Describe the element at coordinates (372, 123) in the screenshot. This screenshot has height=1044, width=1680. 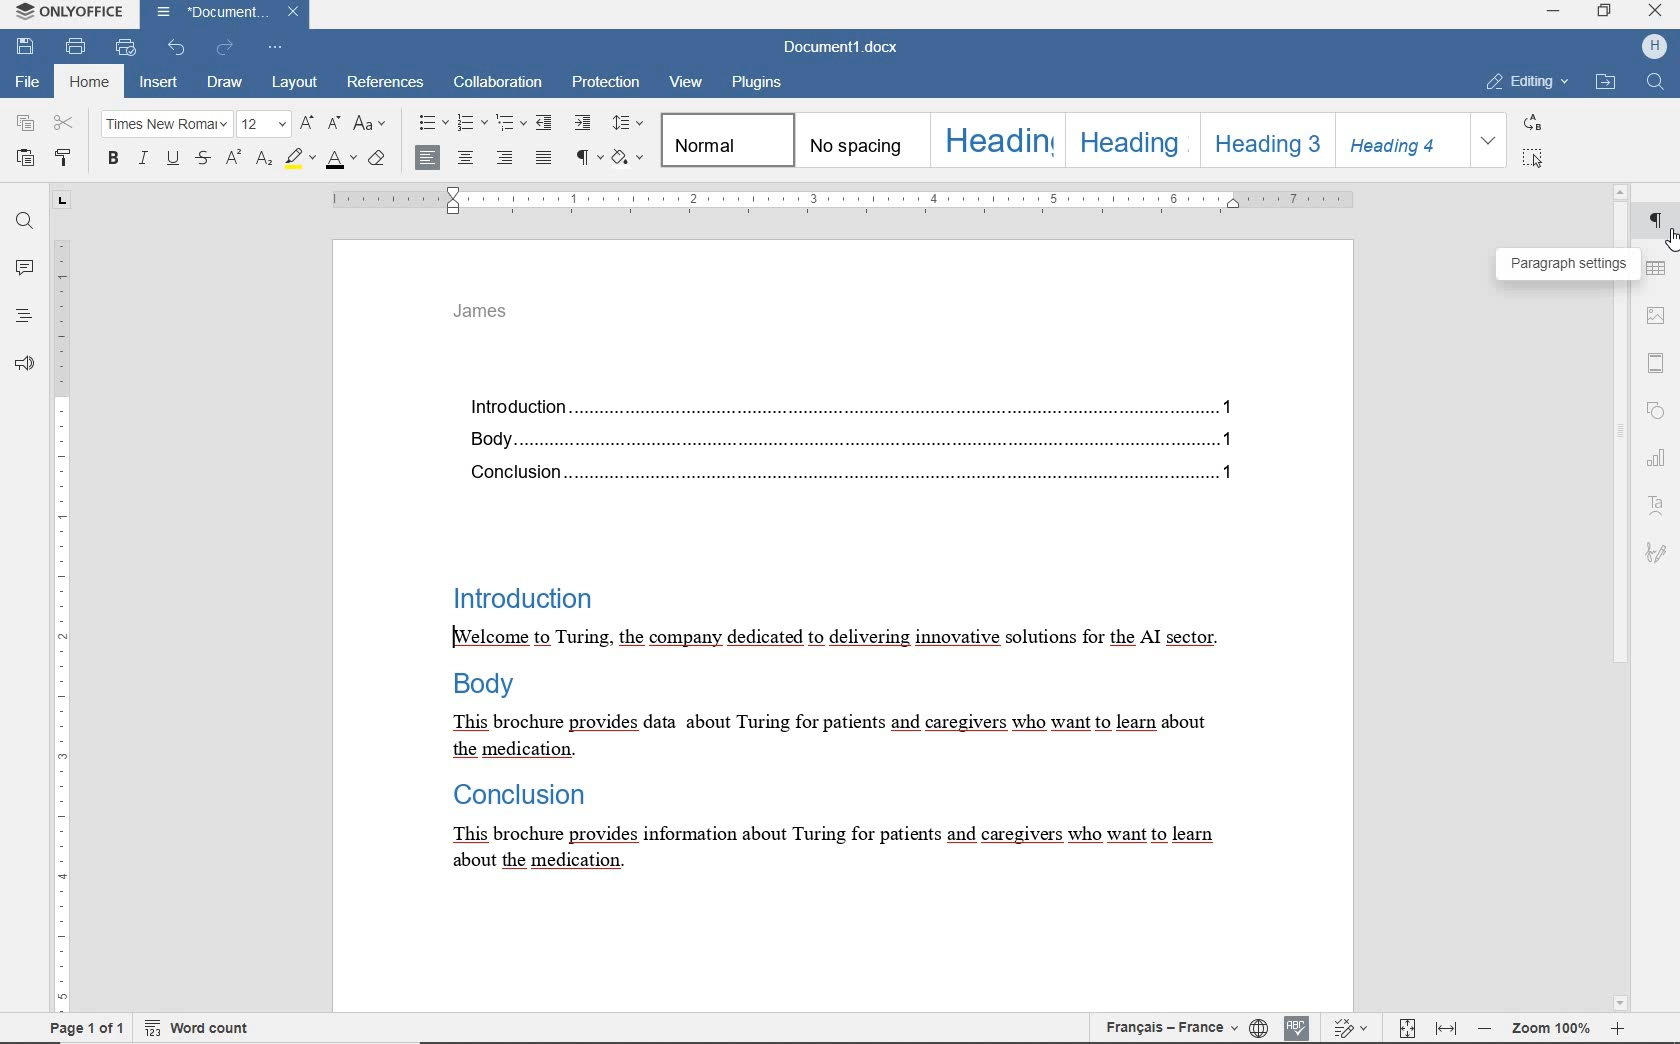
I see `change case` at that location.